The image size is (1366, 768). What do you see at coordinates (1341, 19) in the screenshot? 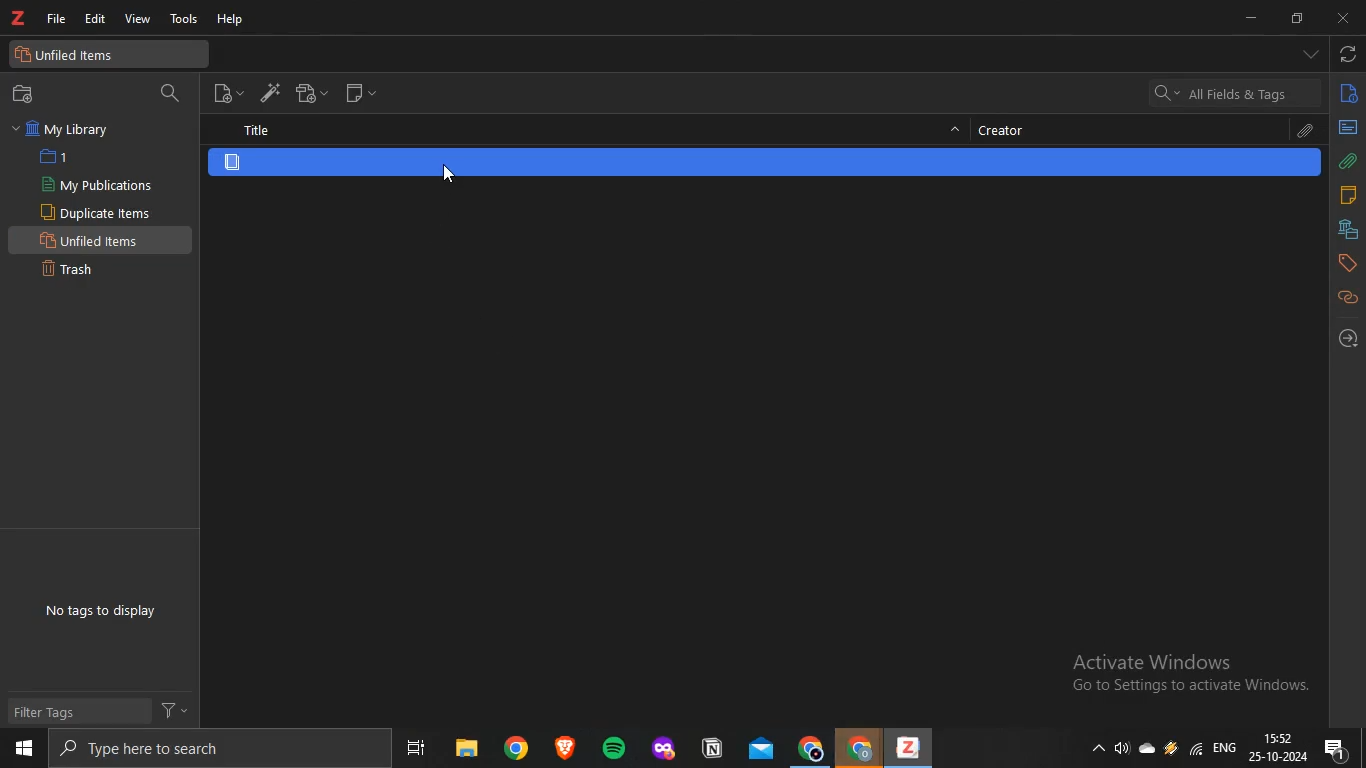
I see `close` at bounding box center [1341, 19].